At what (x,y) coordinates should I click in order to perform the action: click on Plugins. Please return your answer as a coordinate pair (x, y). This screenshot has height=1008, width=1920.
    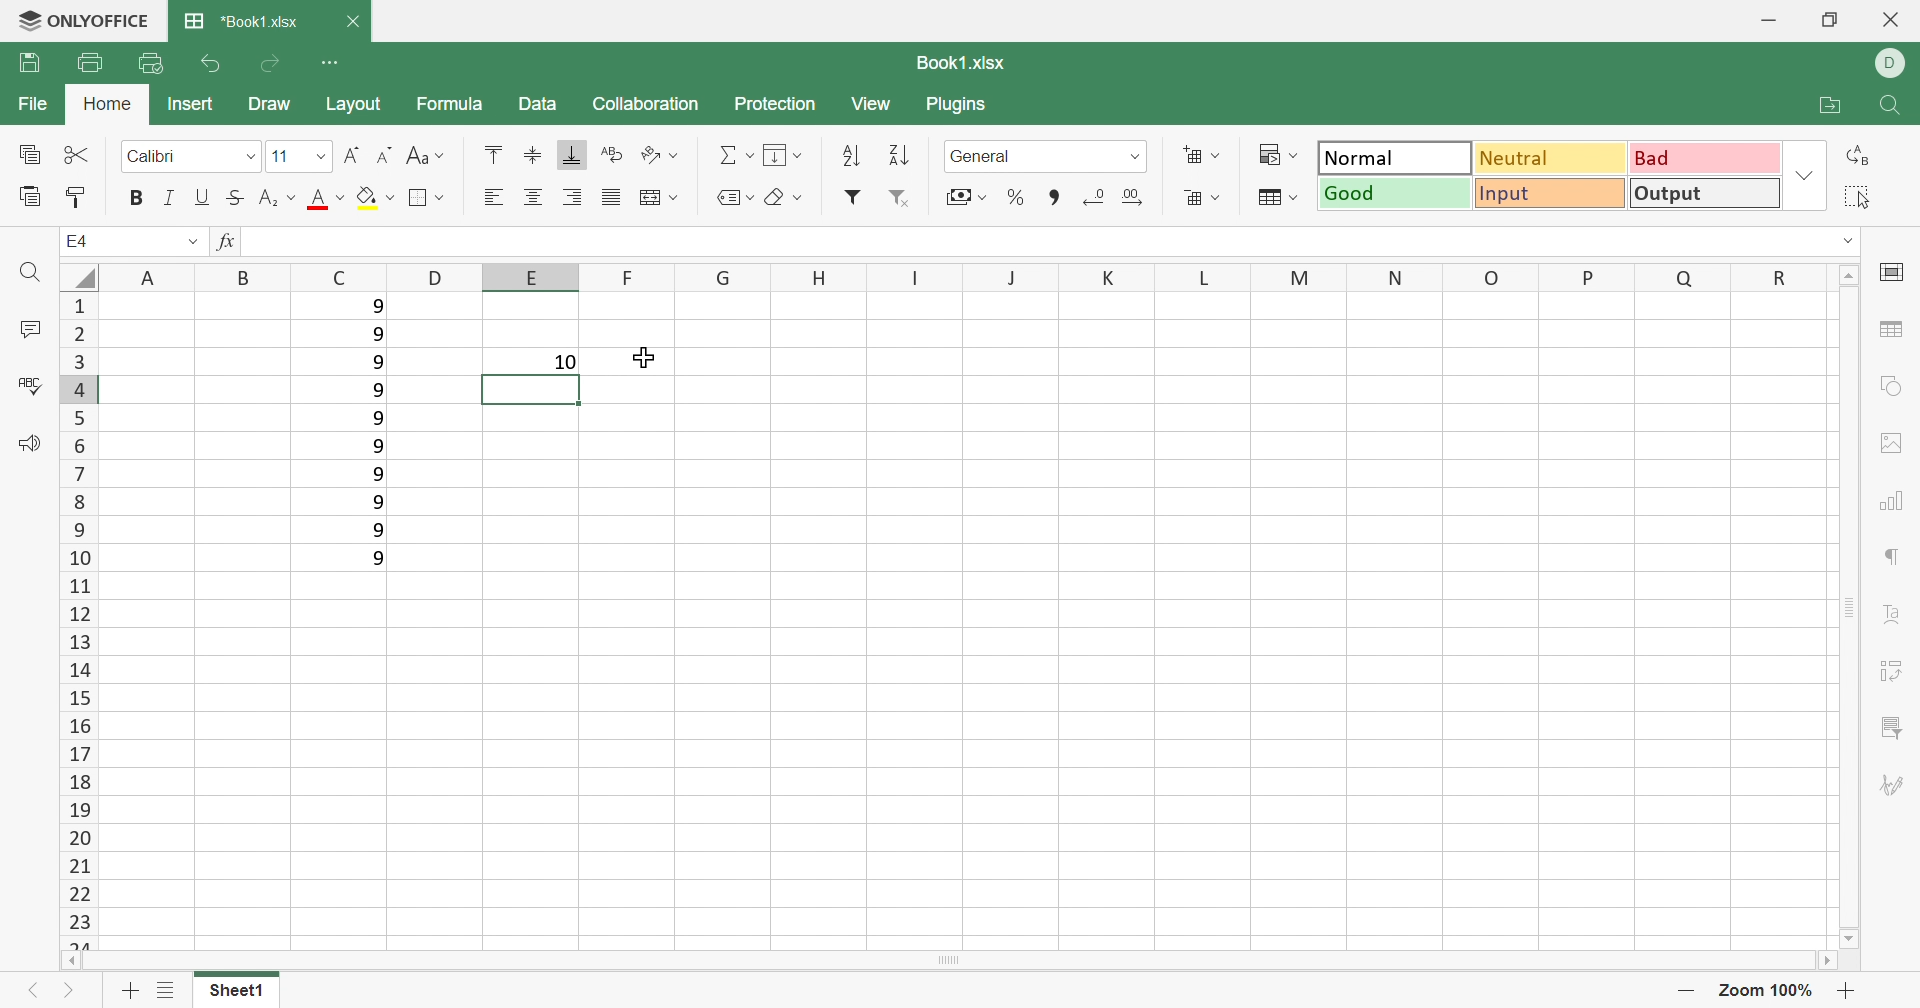
    Looking at the image, I should click on (963, 108).